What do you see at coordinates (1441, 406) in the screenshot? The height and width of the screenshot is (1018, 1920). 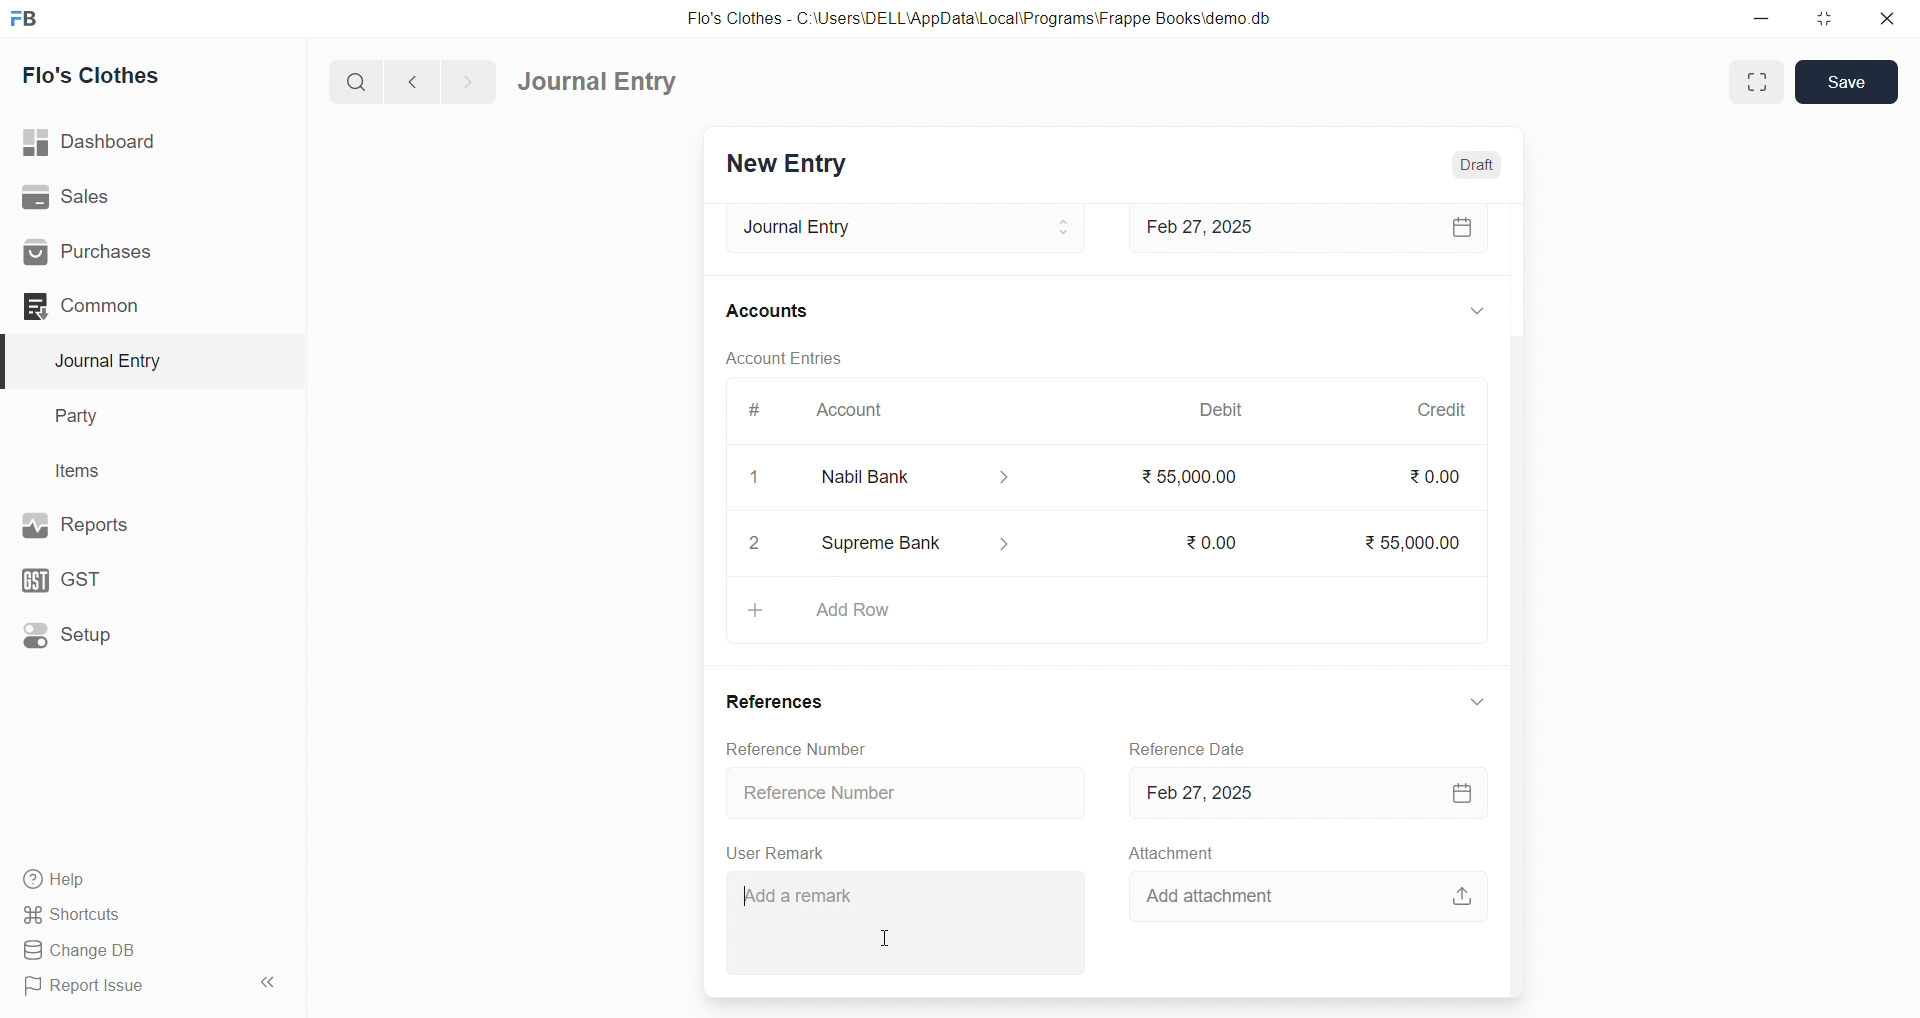 I see `Credit` at bounding box center [1441, 406].